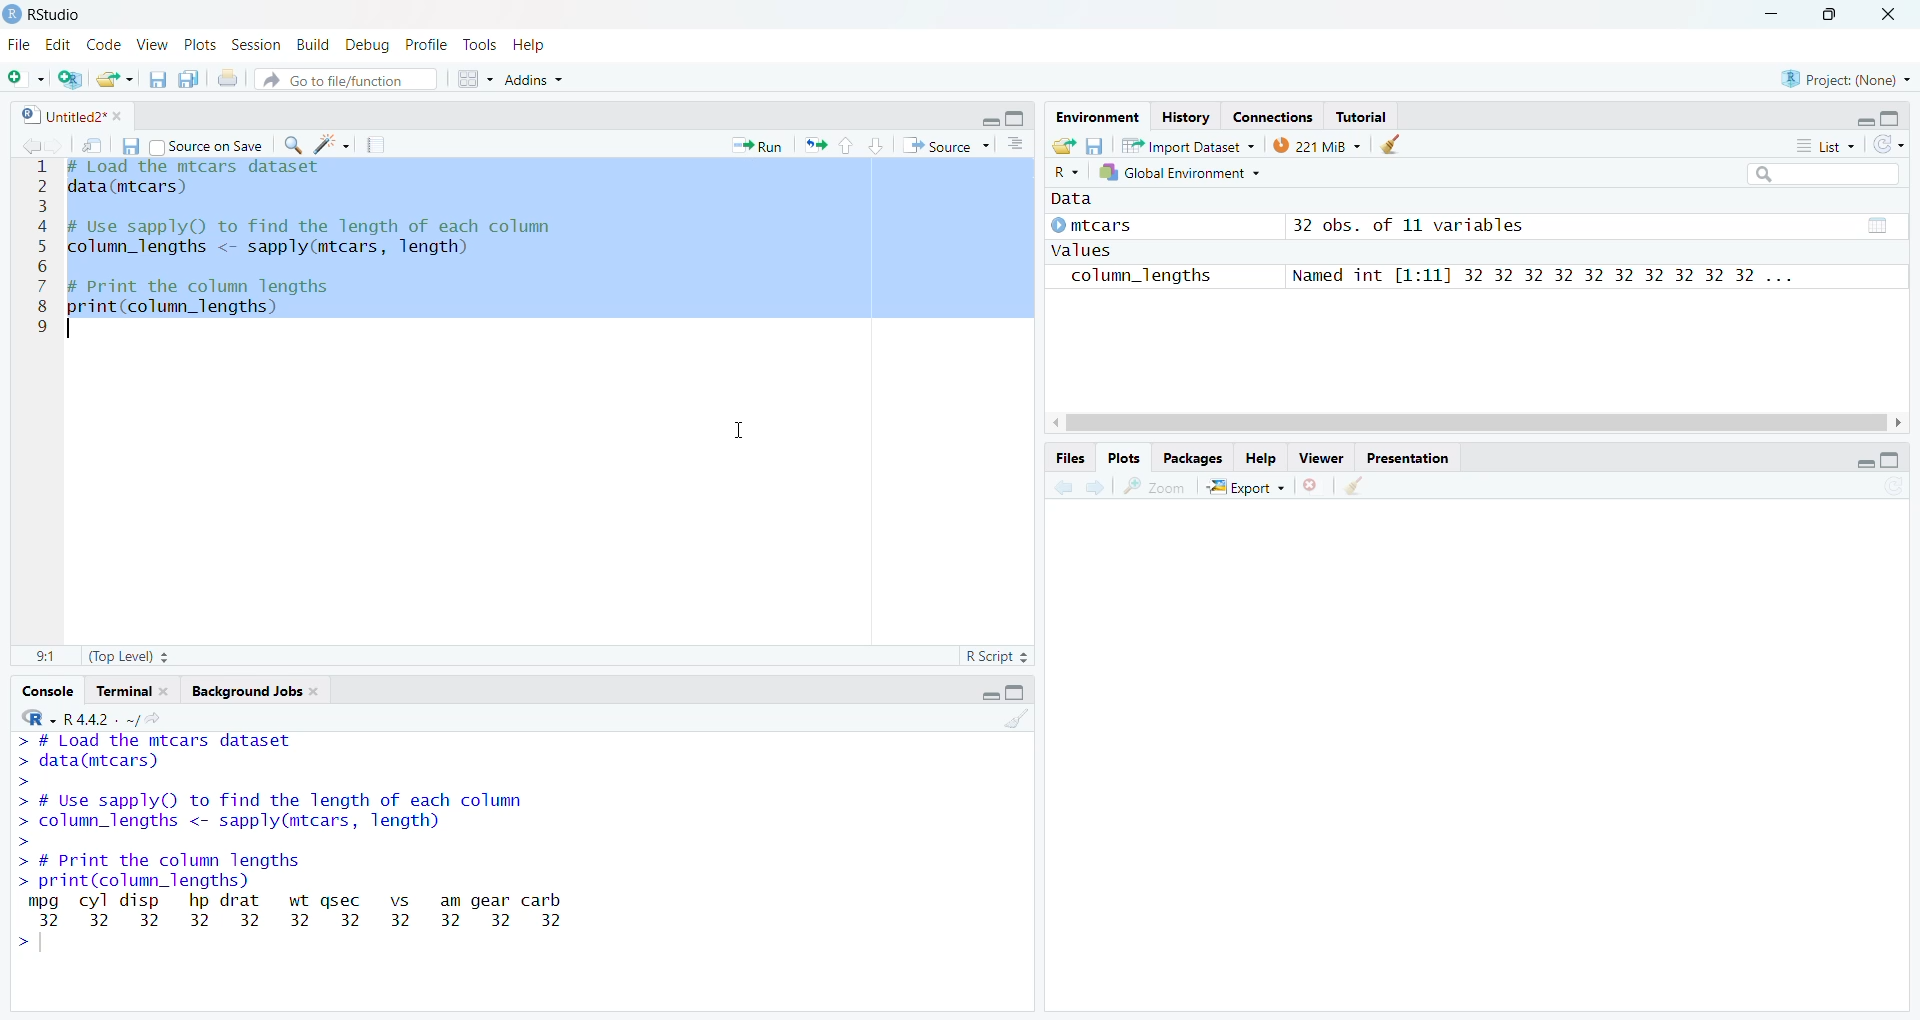 The width and height of the screenshot is (1920, 1020). Describe the element at coordinates (69, 79) in the screenshot. I see `Create Project` at that location.